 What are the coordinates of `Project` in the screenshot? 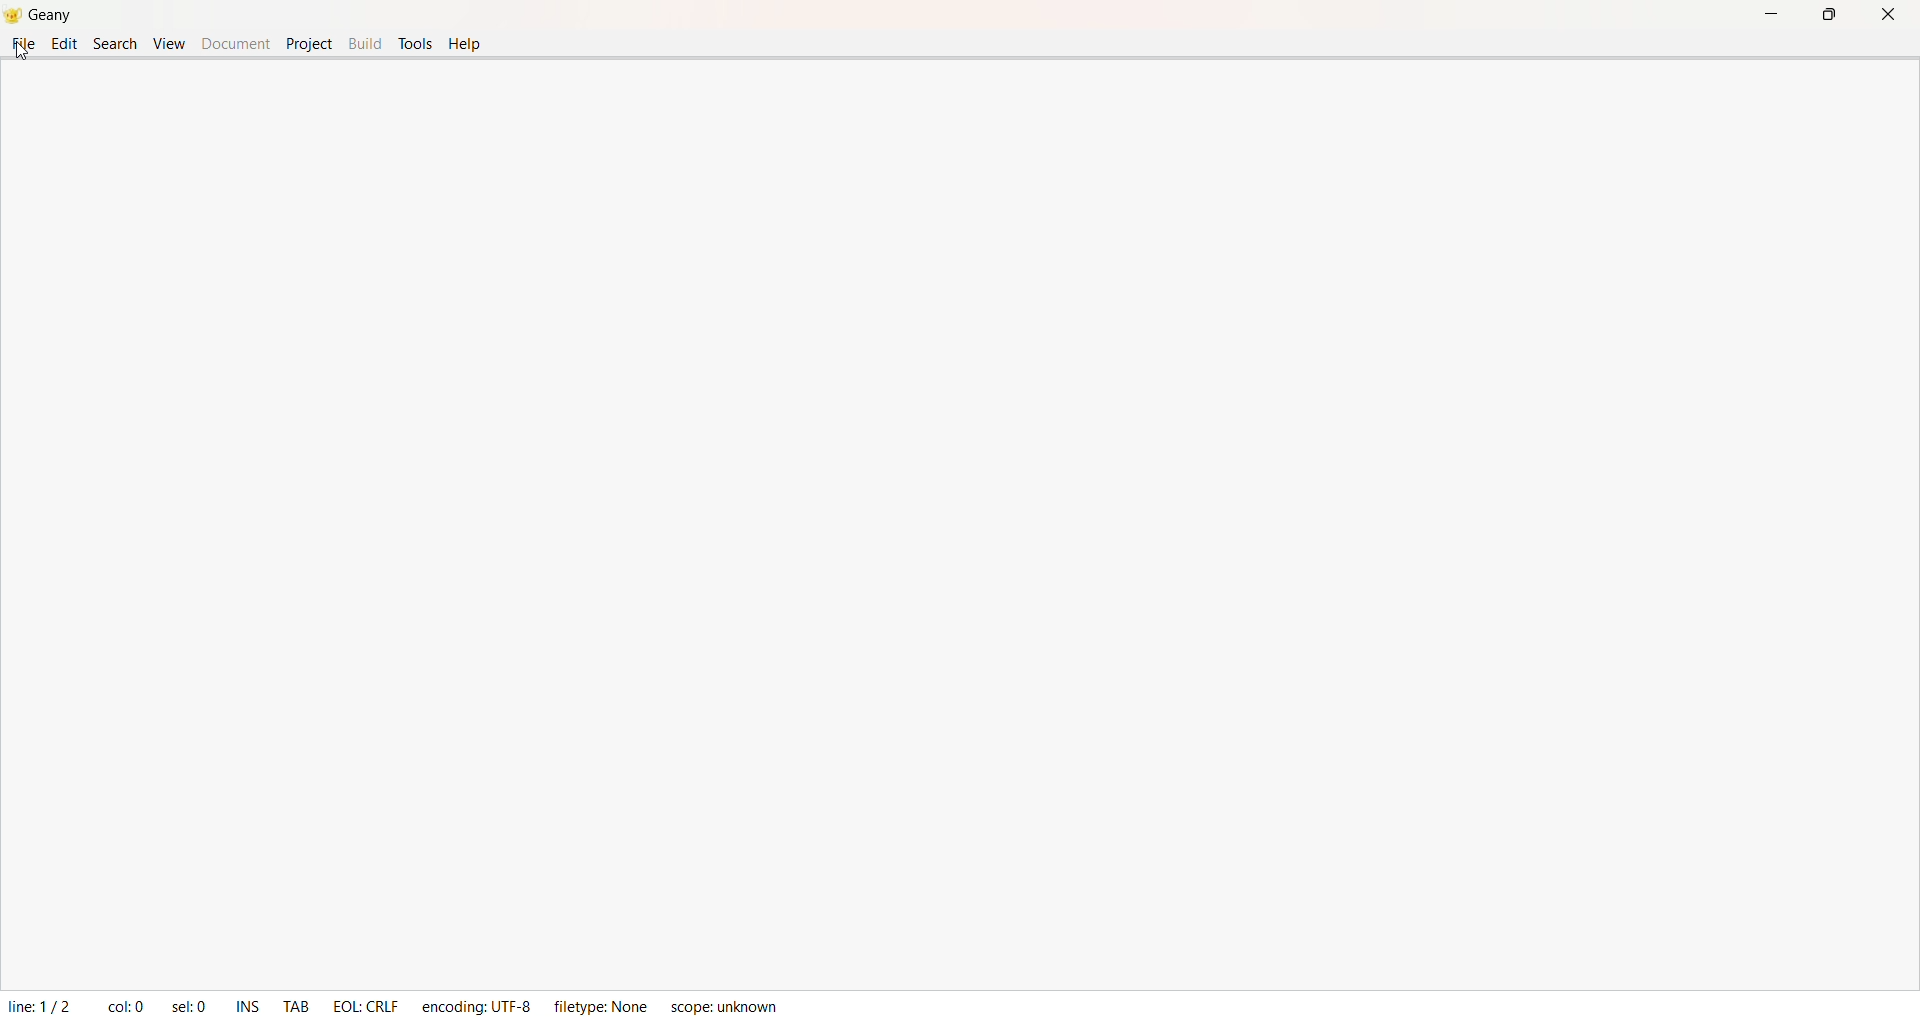 It's located at (308, 43).